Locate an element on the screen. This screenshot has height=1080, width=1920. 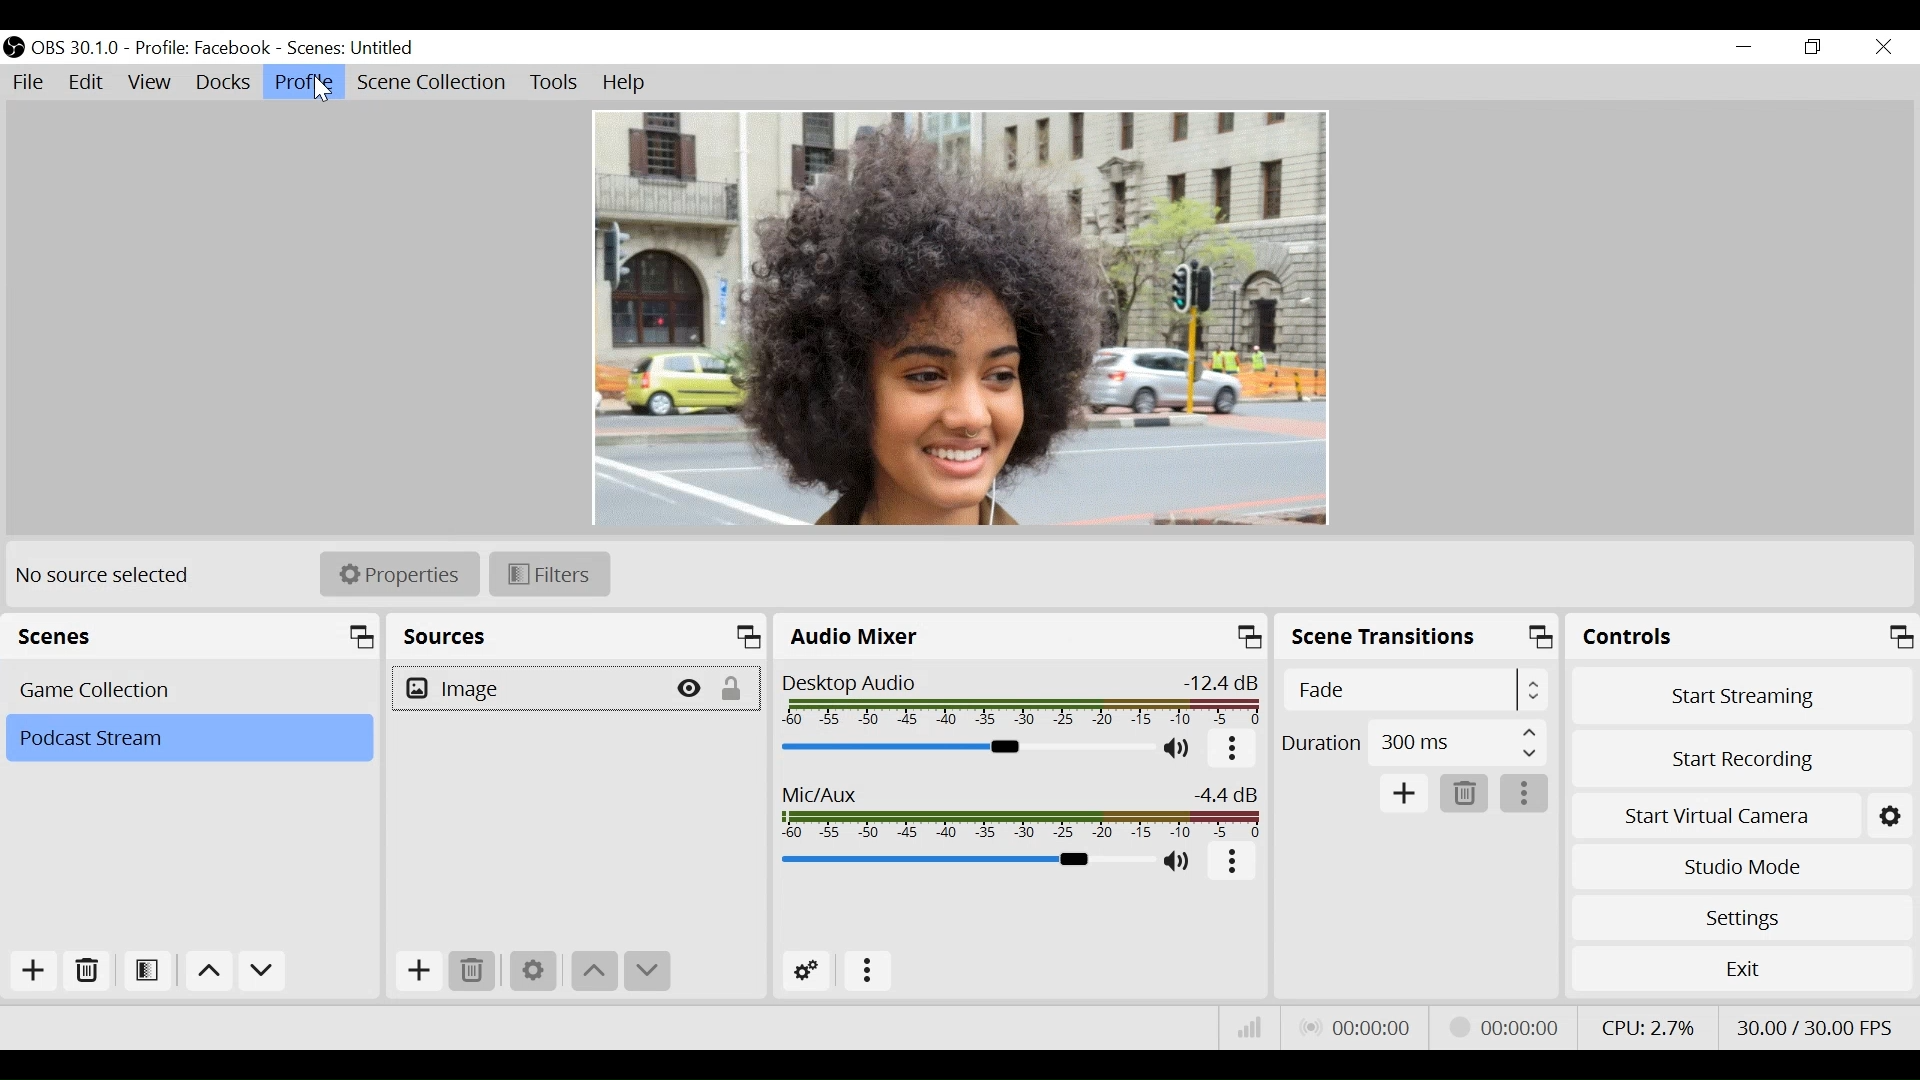
Tools is located at coordinates (555, 83).